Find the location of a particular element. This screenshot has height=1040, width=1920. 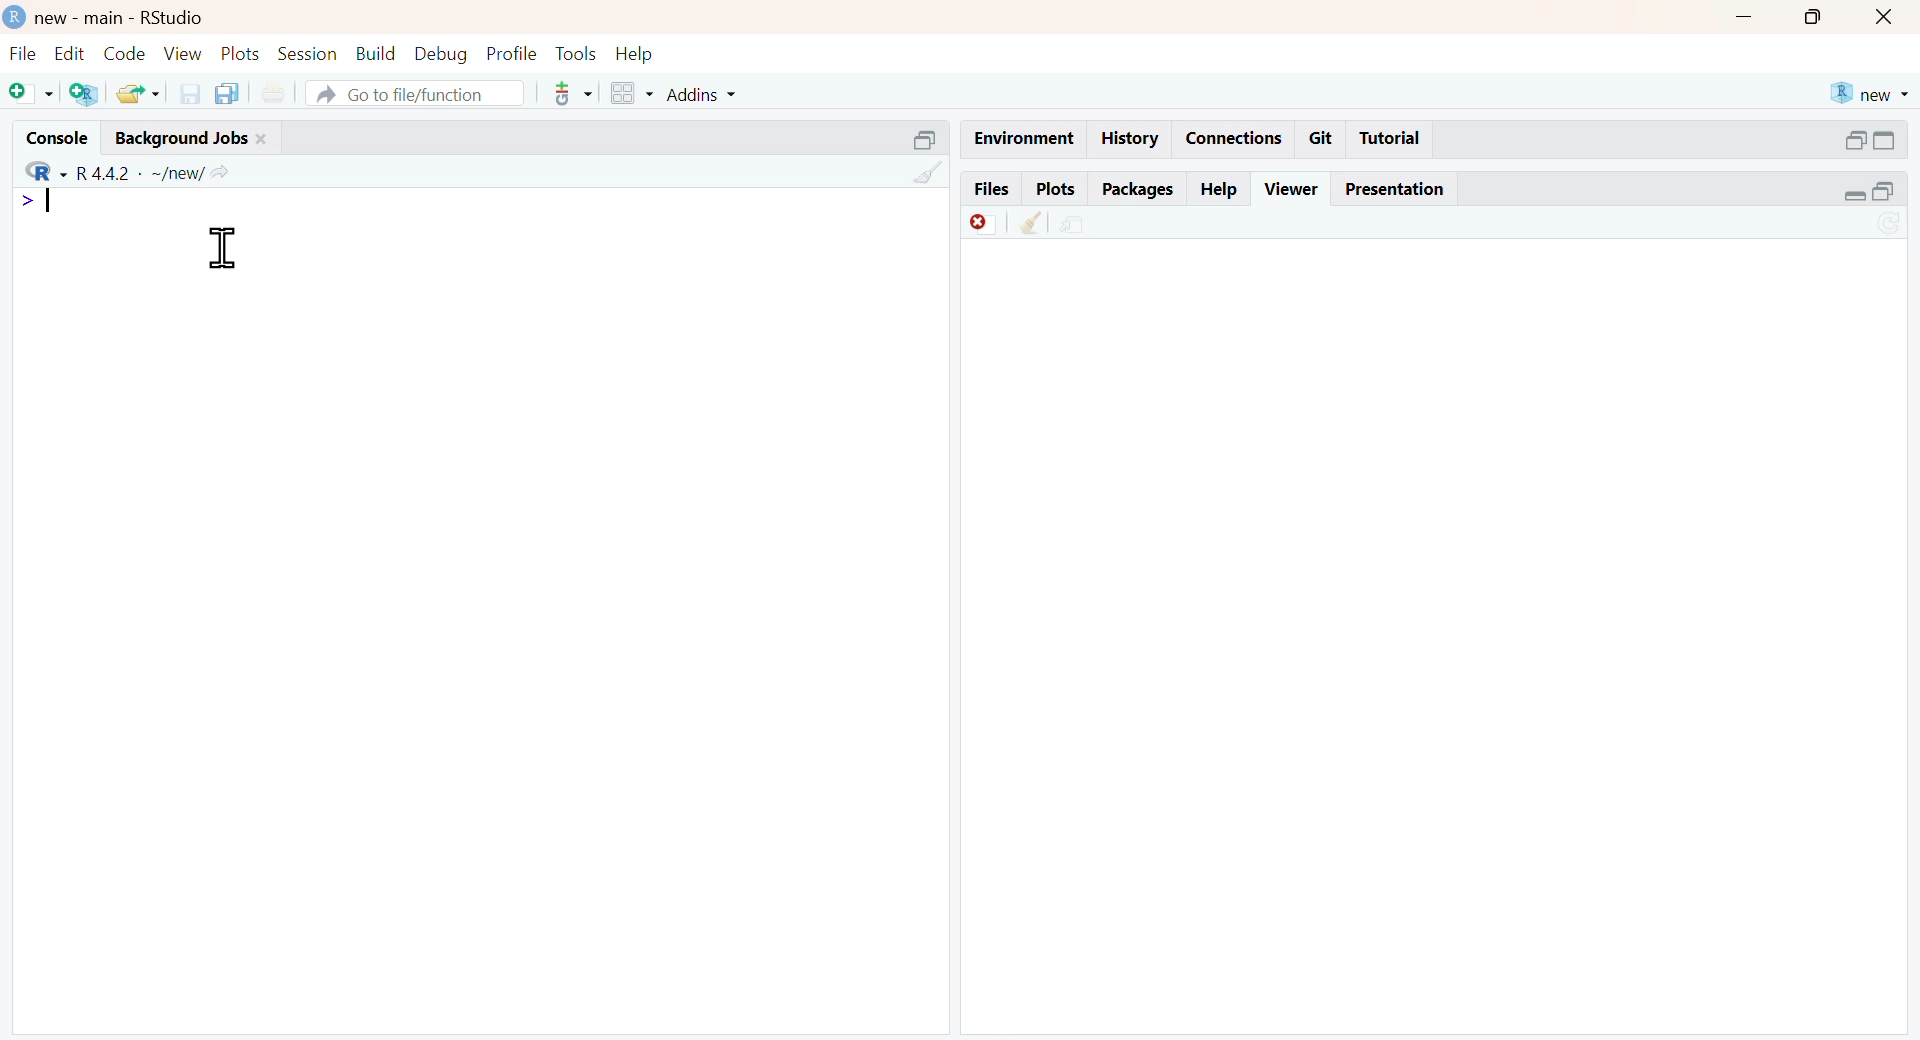

console is located at coordinates (58, 137).